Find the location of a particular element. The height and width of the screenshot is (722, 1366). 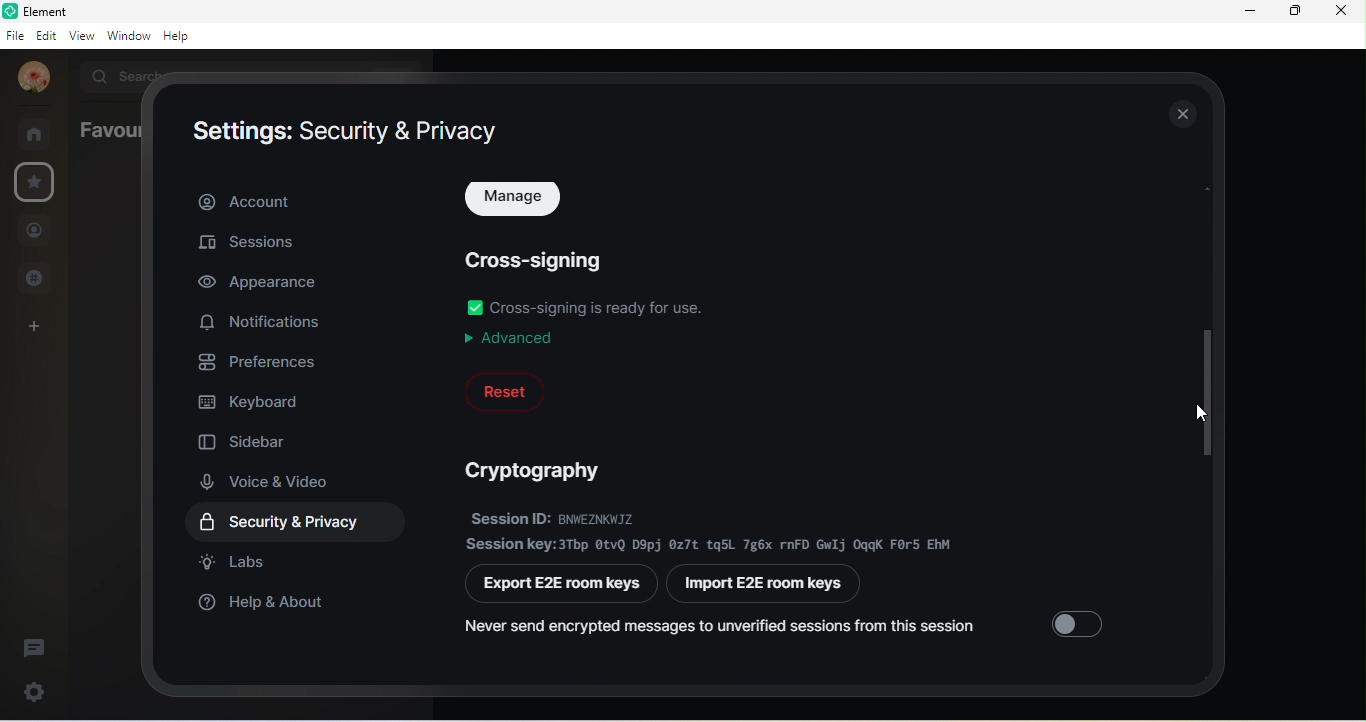

advanced is located at coordinates (513, 338).